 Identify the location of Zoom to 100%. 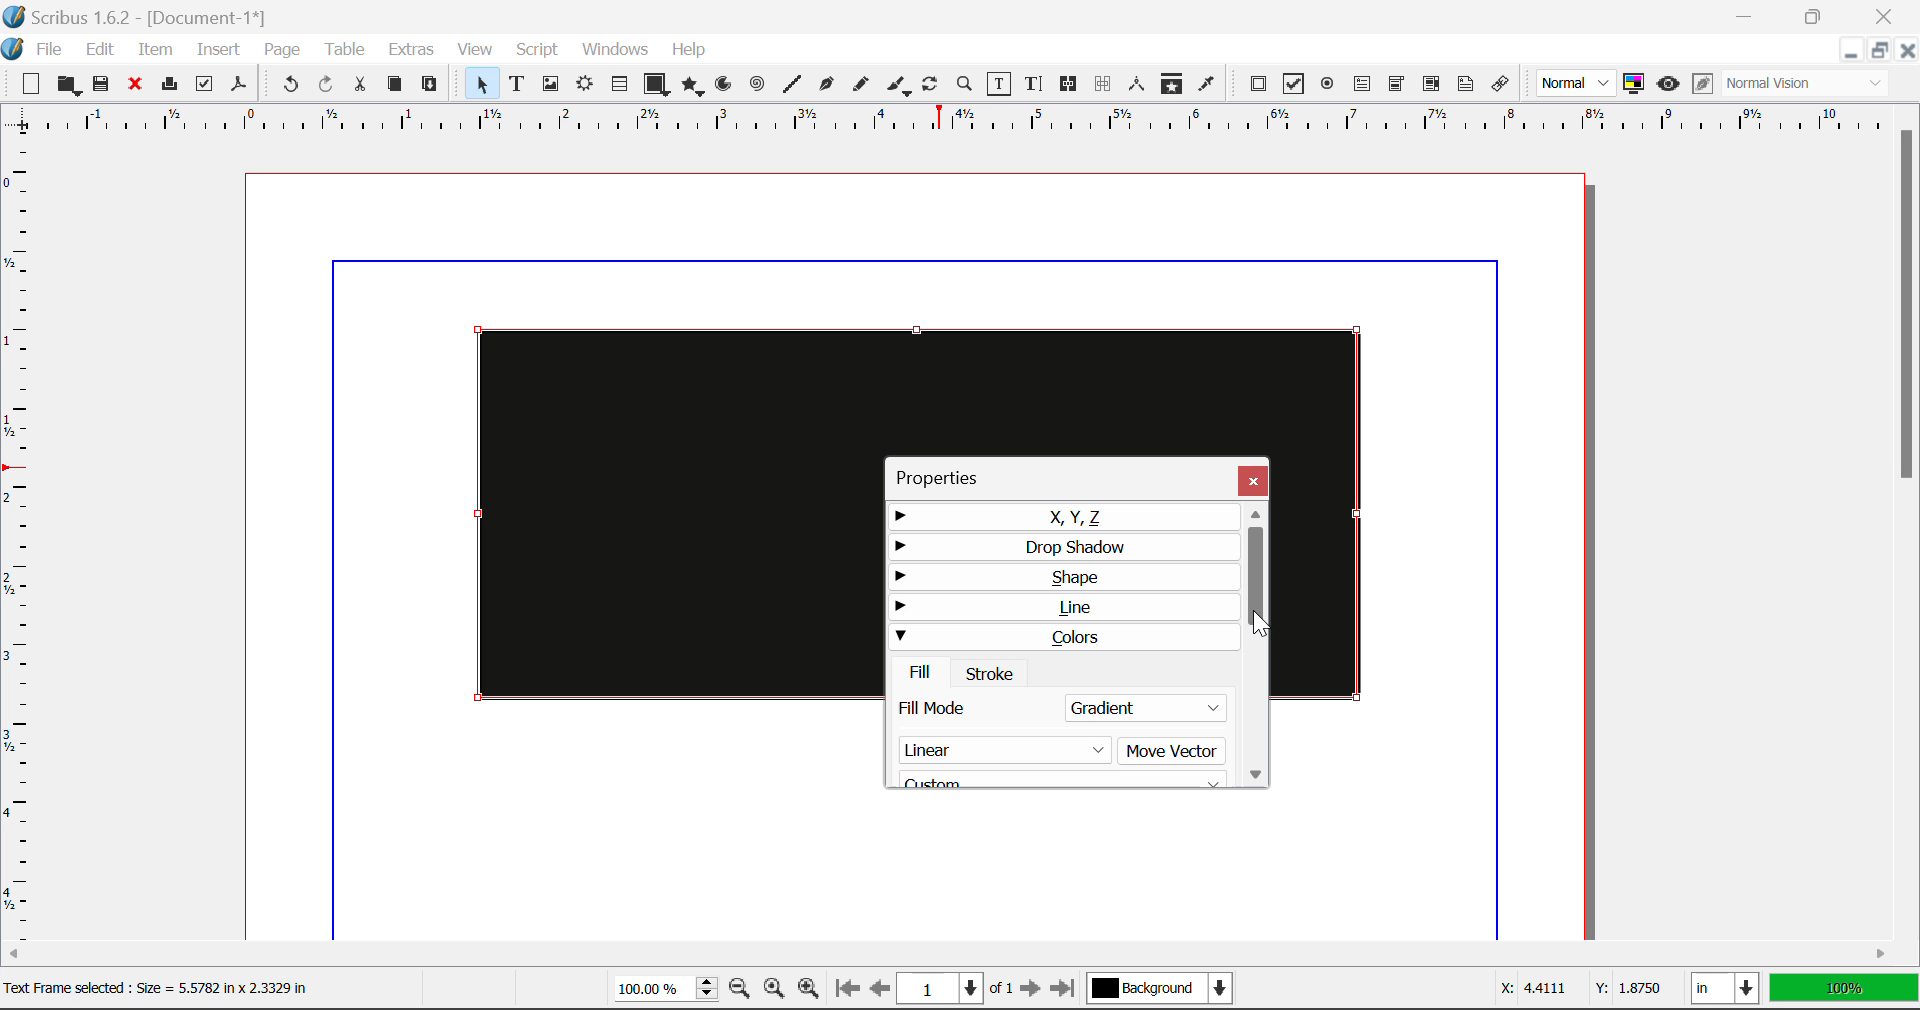
(775, 991).